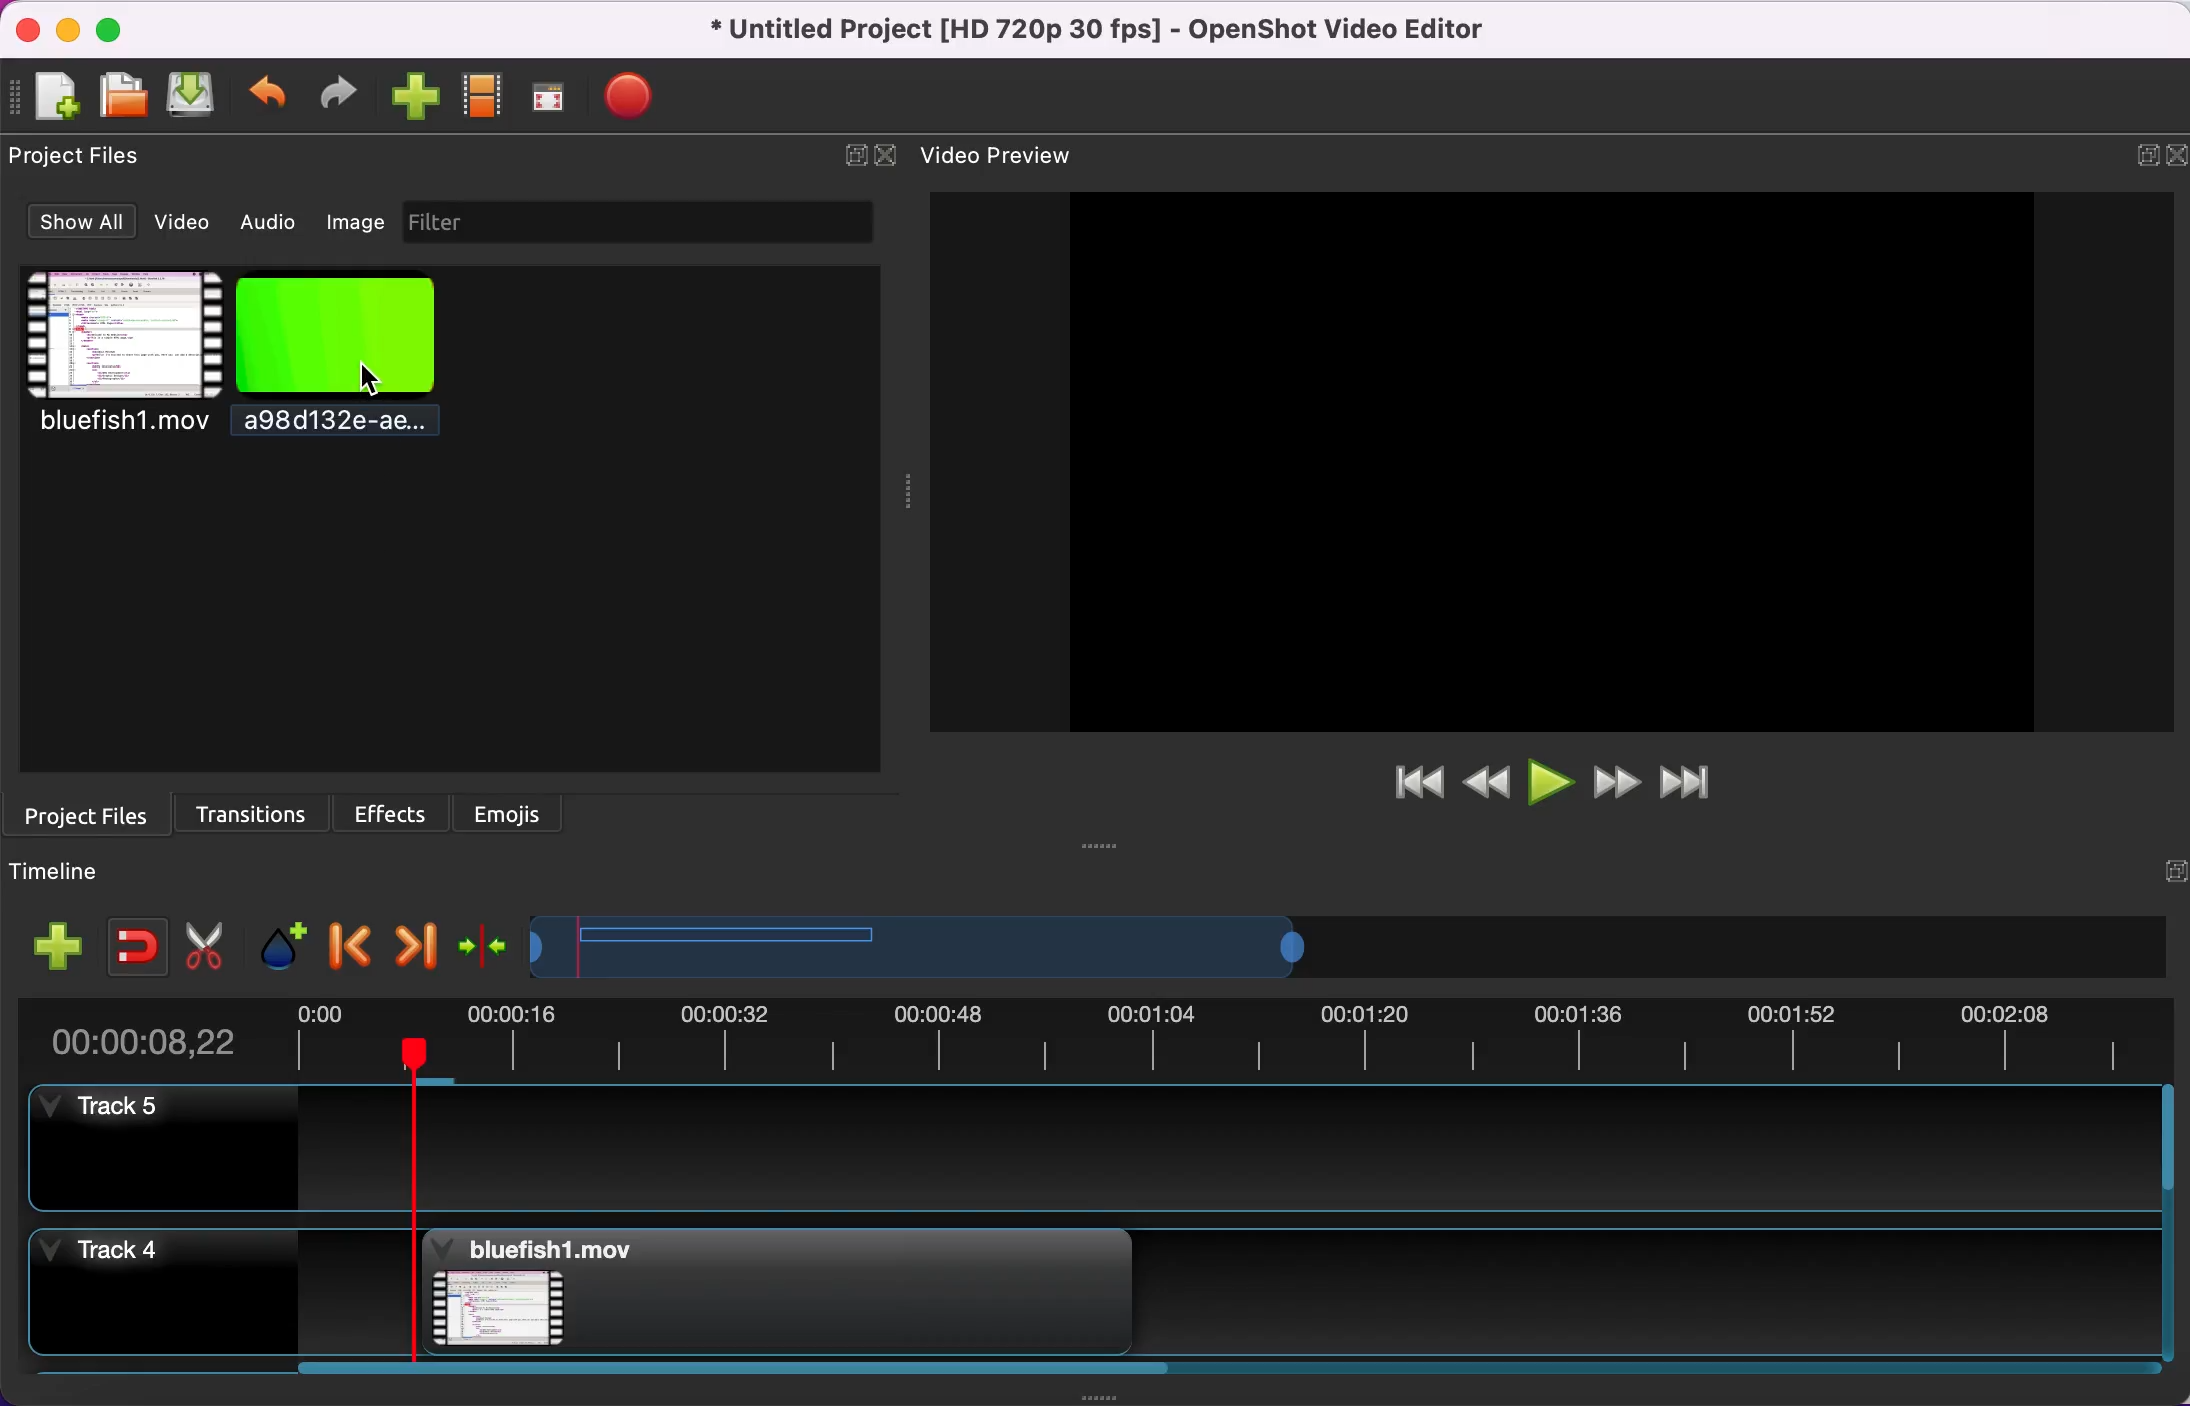 This screenshot has height=1406, width=2190. Describe the element at coordinates (74, 875) in the screenshot. I see `timeline` at that location.